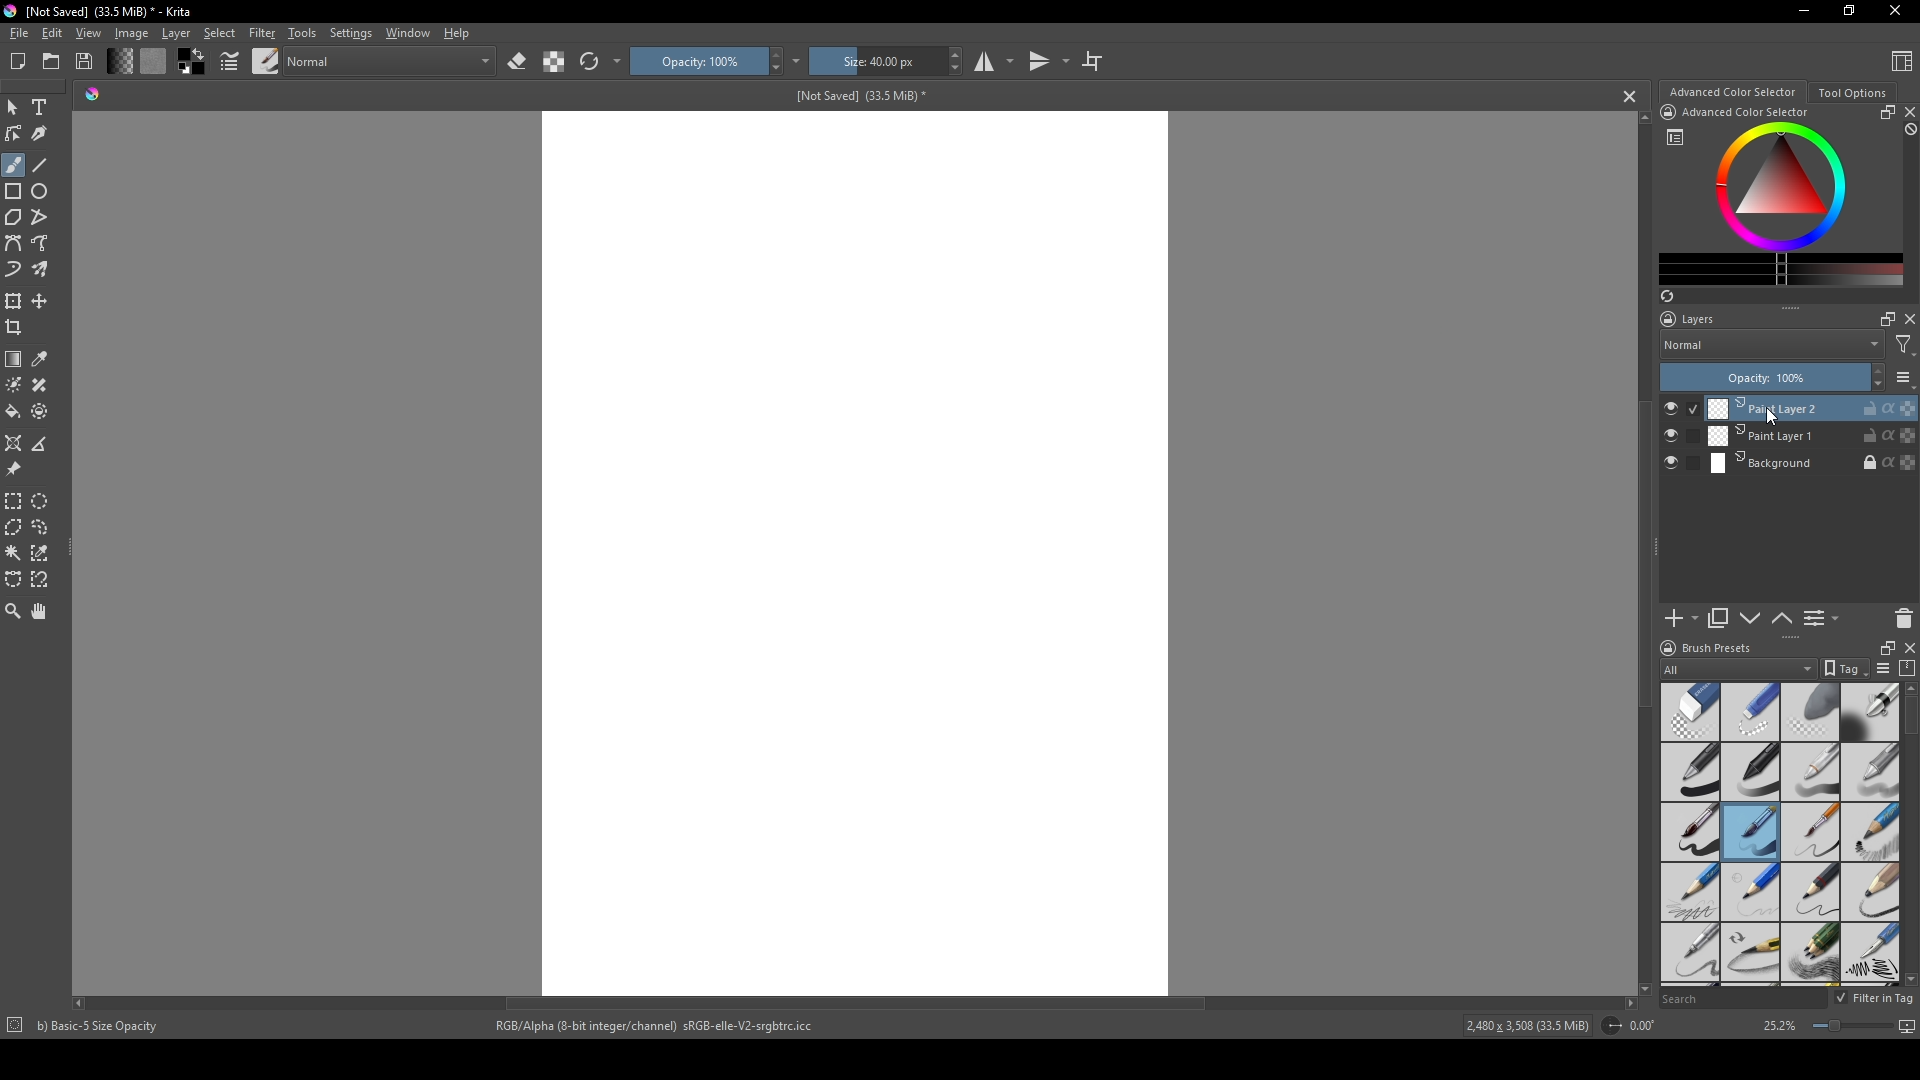  I want to click on normal, so click(389, 59).